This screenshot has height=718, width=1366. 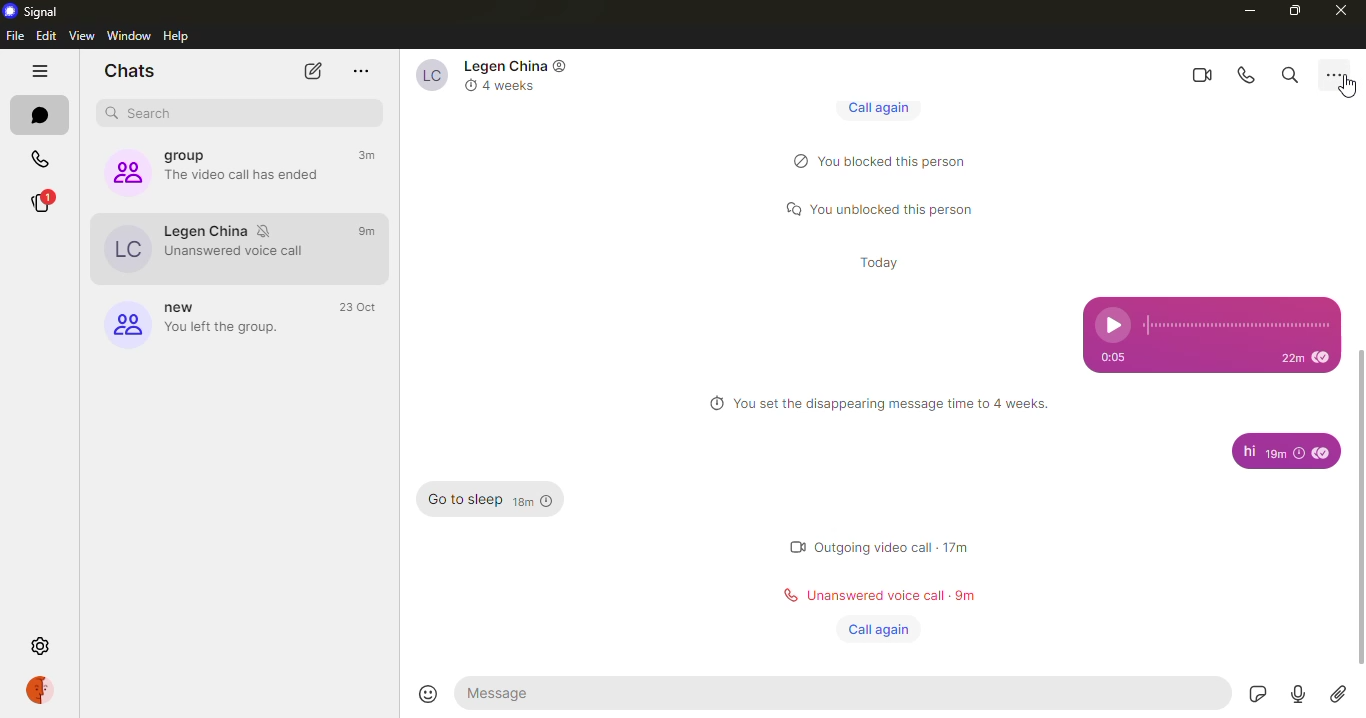 What do you see at coordinates (212, 168) in the screenshot?
I see `group` at bounding box center [212, 168].